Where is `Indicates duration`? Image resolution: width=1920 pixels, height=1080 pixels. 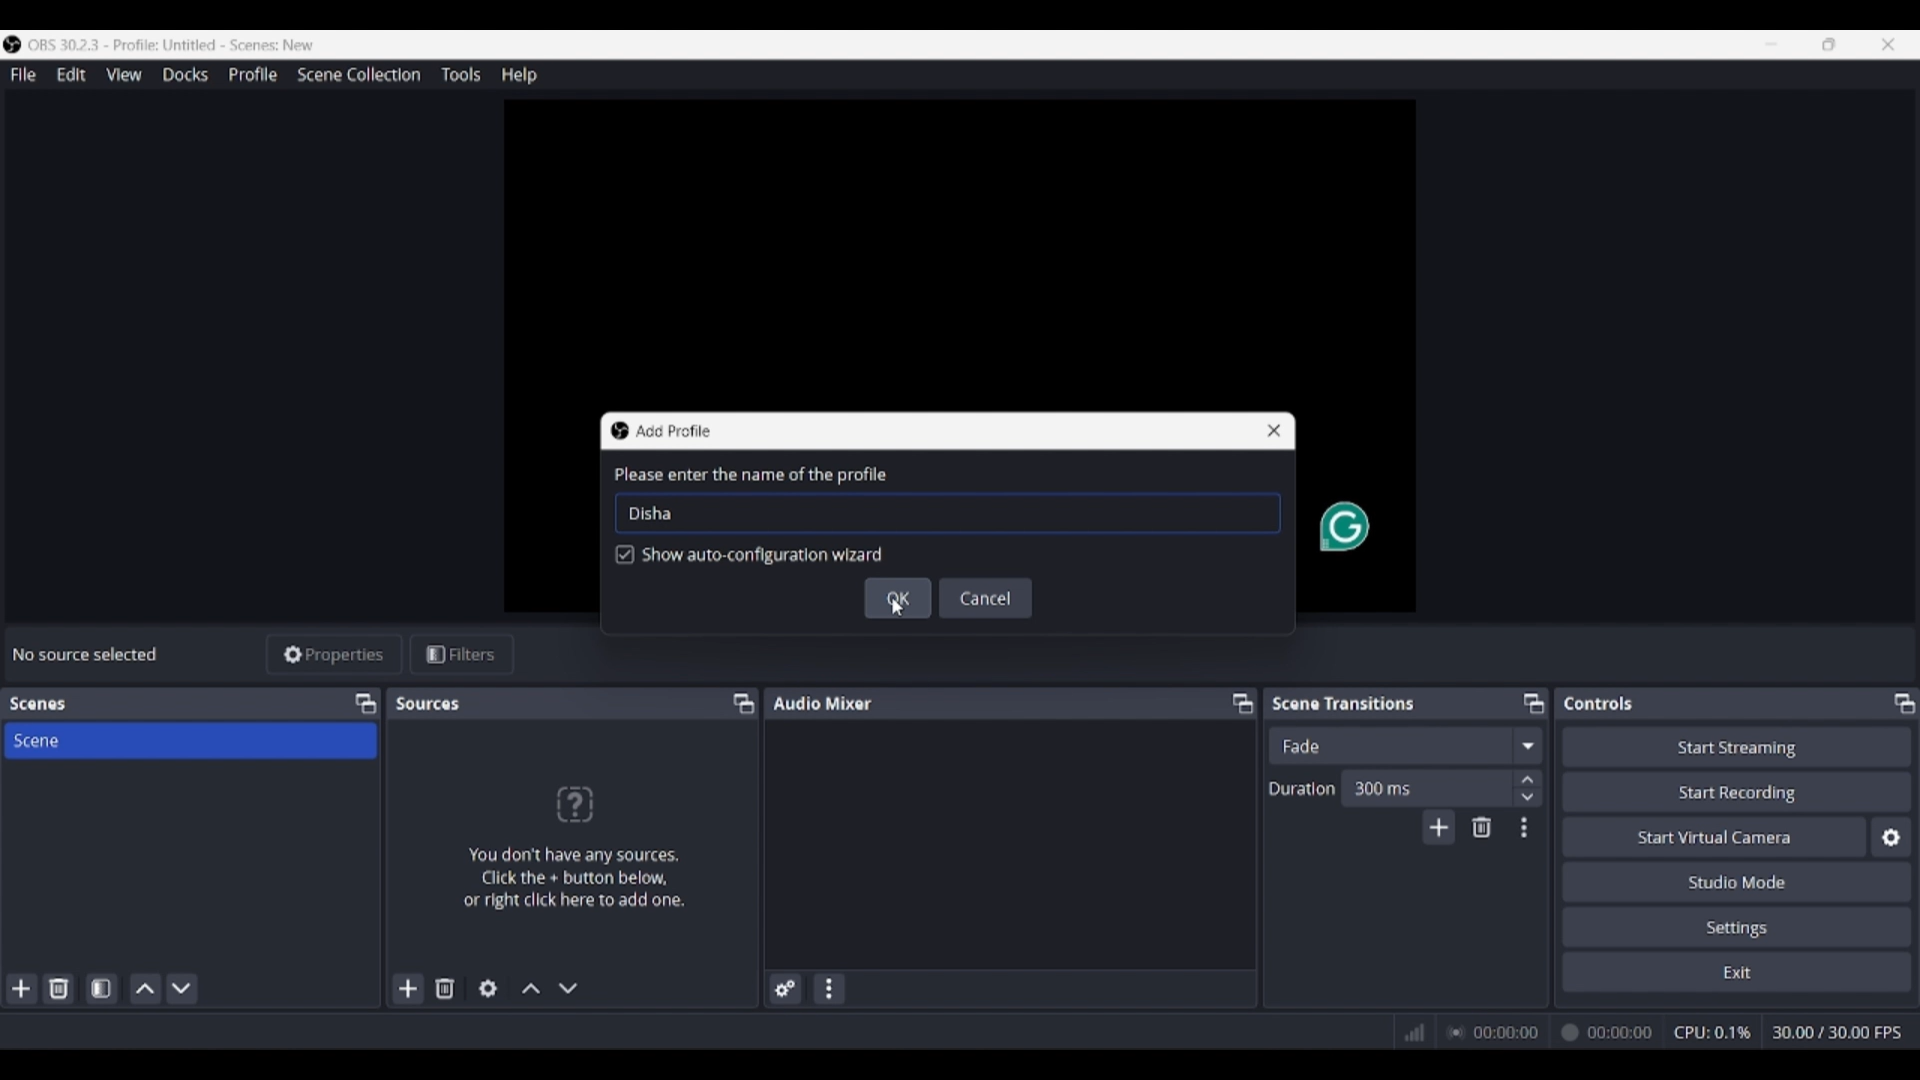
Indicates duration is located at coordinates (1302, 788).